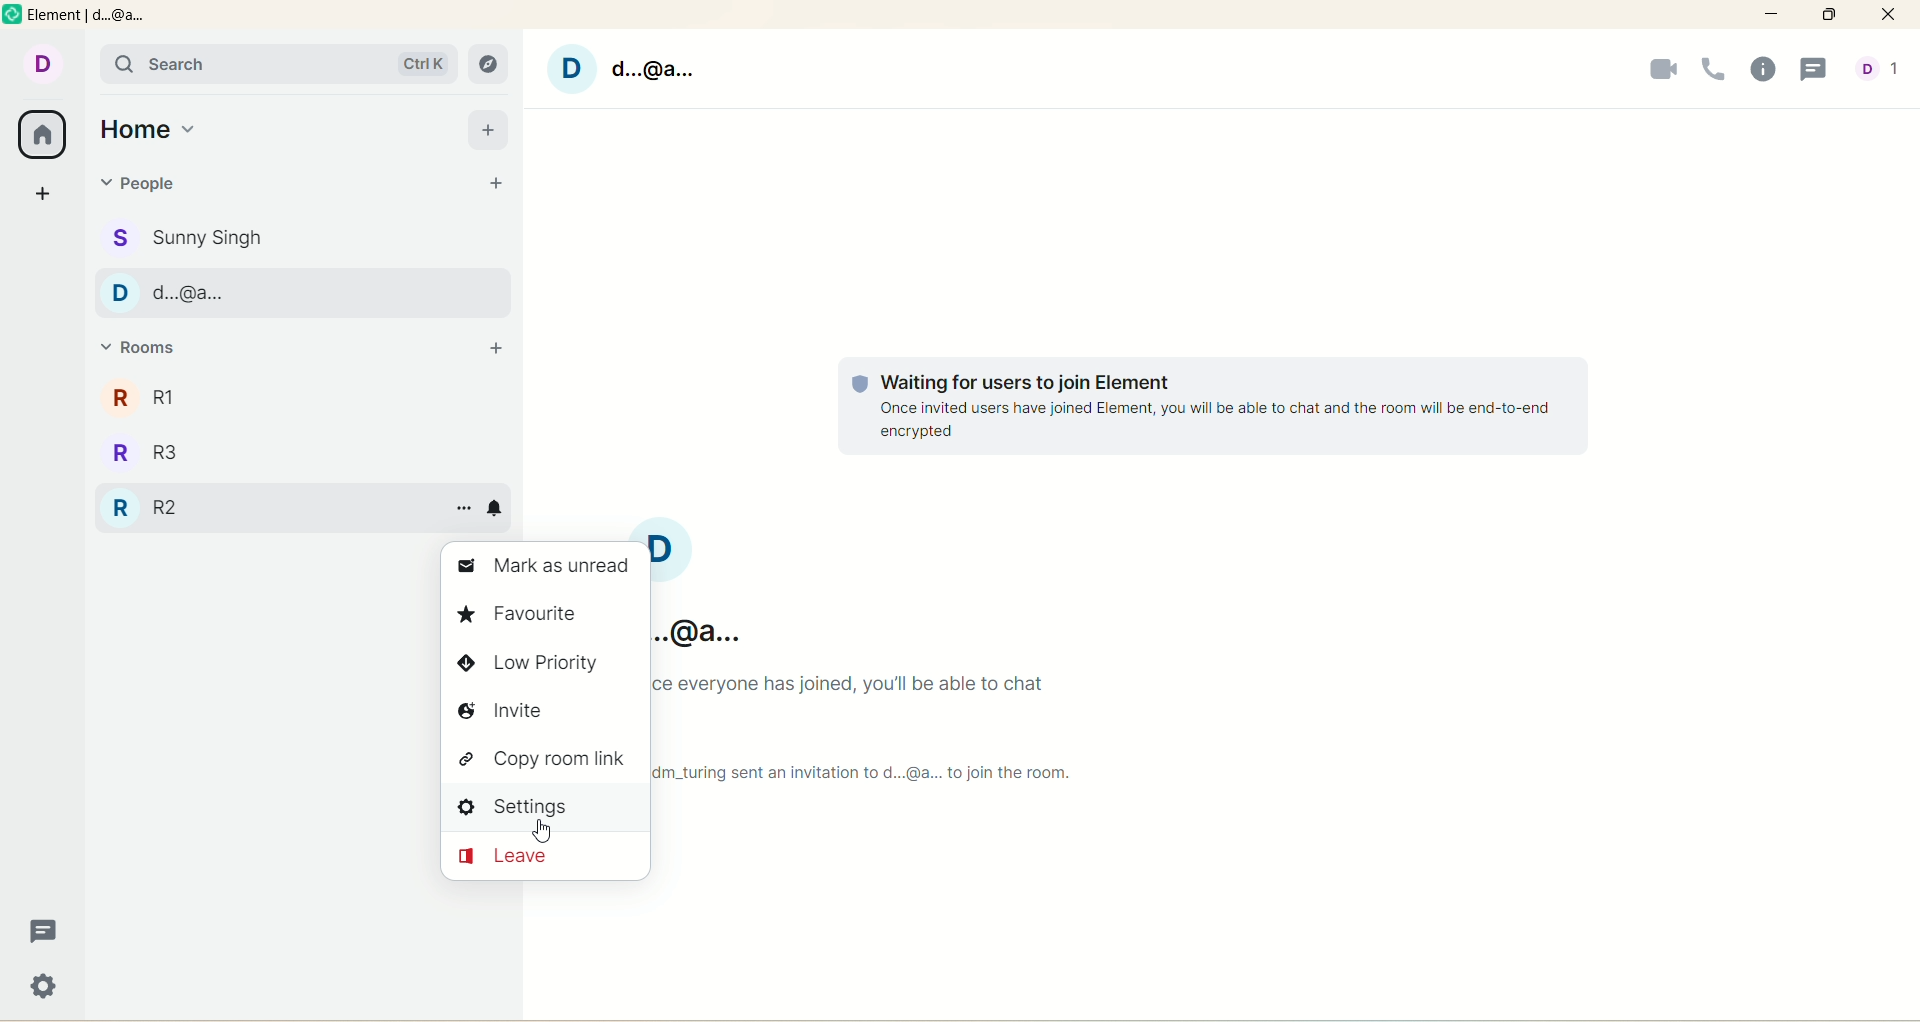 This screenshot has height=1022, width=1920. Describe the element at coordinates (531, 834) in the screenshot. I see `cursor` at that location.